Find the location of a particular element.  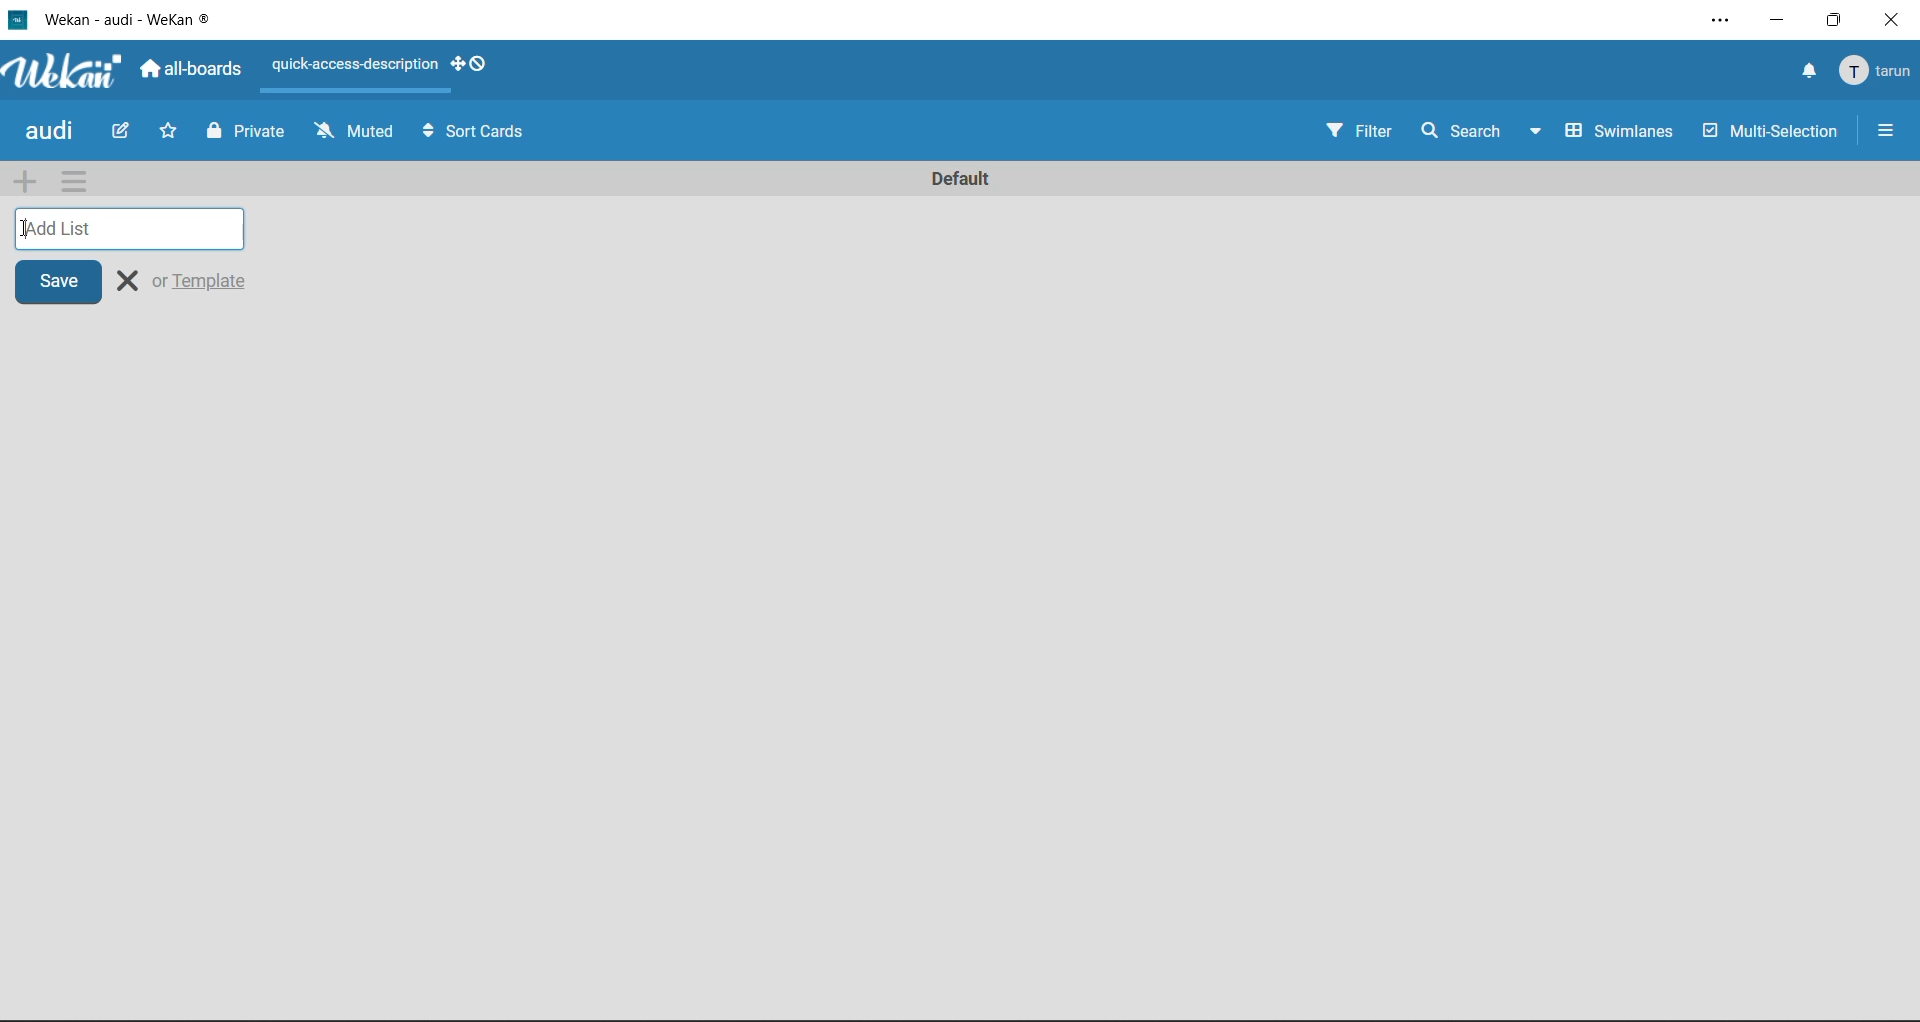

add list is located at coordinates (139, 230).